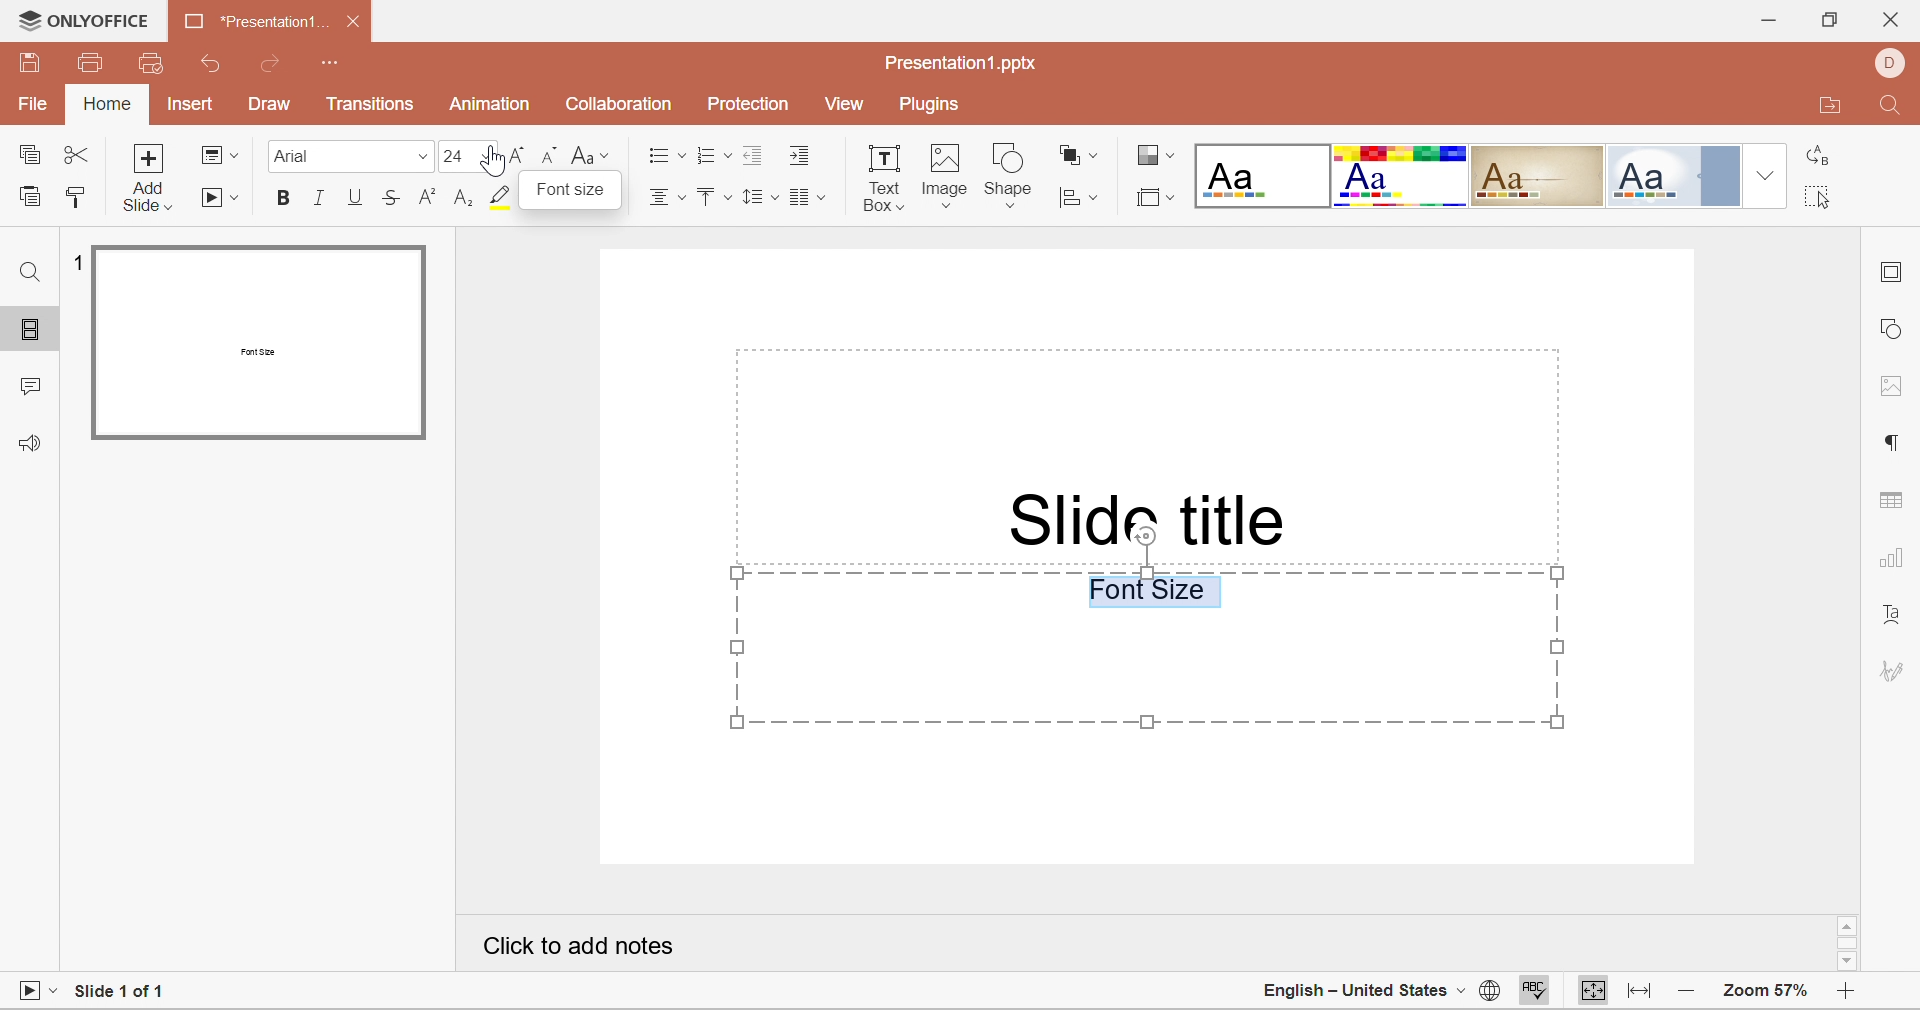  Describe the element at coordinates (33, 68) in the screenshot. I see `Save` at that location.